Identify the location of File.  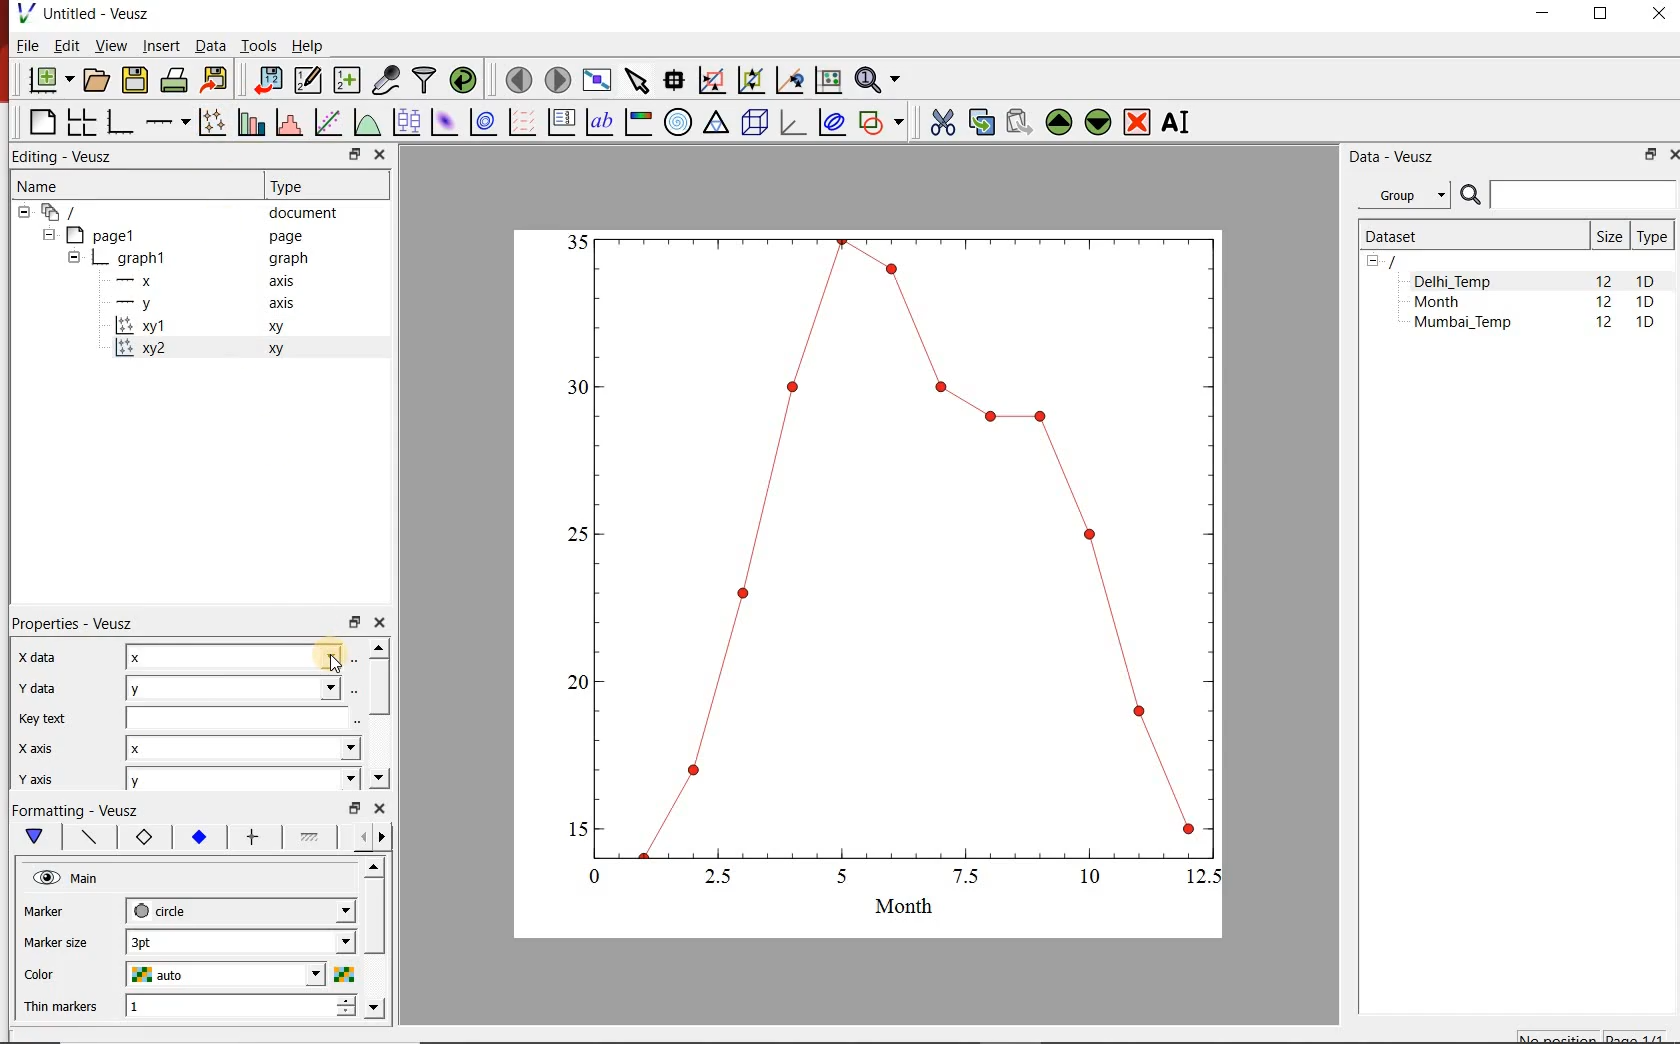
(26, 45).